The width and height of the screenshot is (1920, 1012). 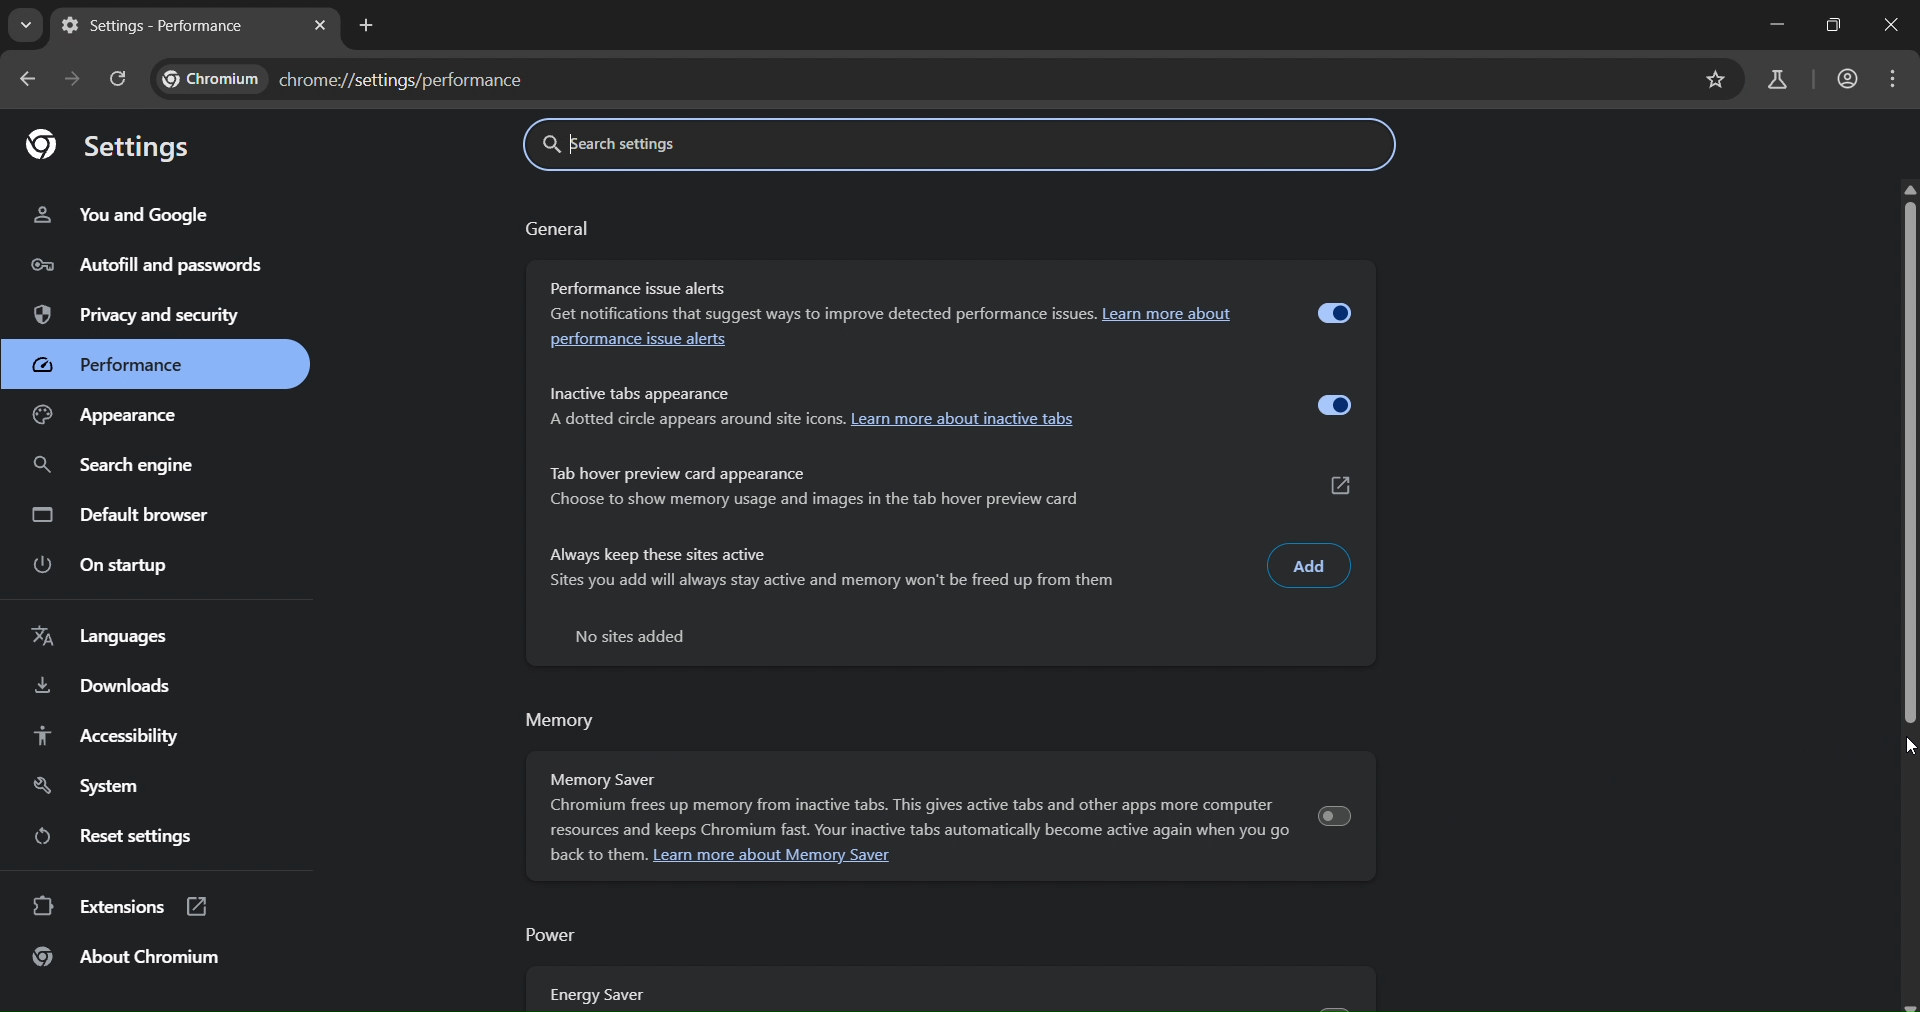 What do you see at coordinates (126, 462) in the screenshot?
I see `search engine` at bounding box center [126, 462].